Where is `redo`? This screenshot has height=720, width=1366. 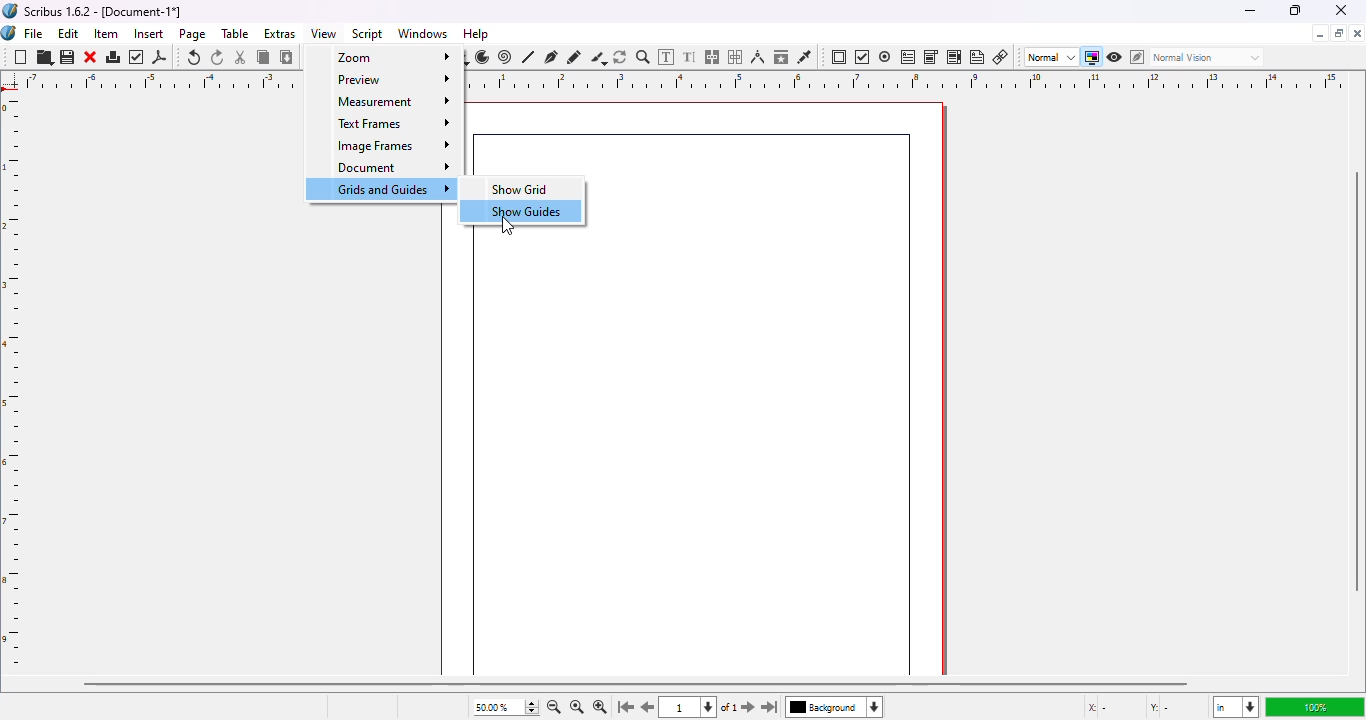 redo is located at coordinates (218, 58).